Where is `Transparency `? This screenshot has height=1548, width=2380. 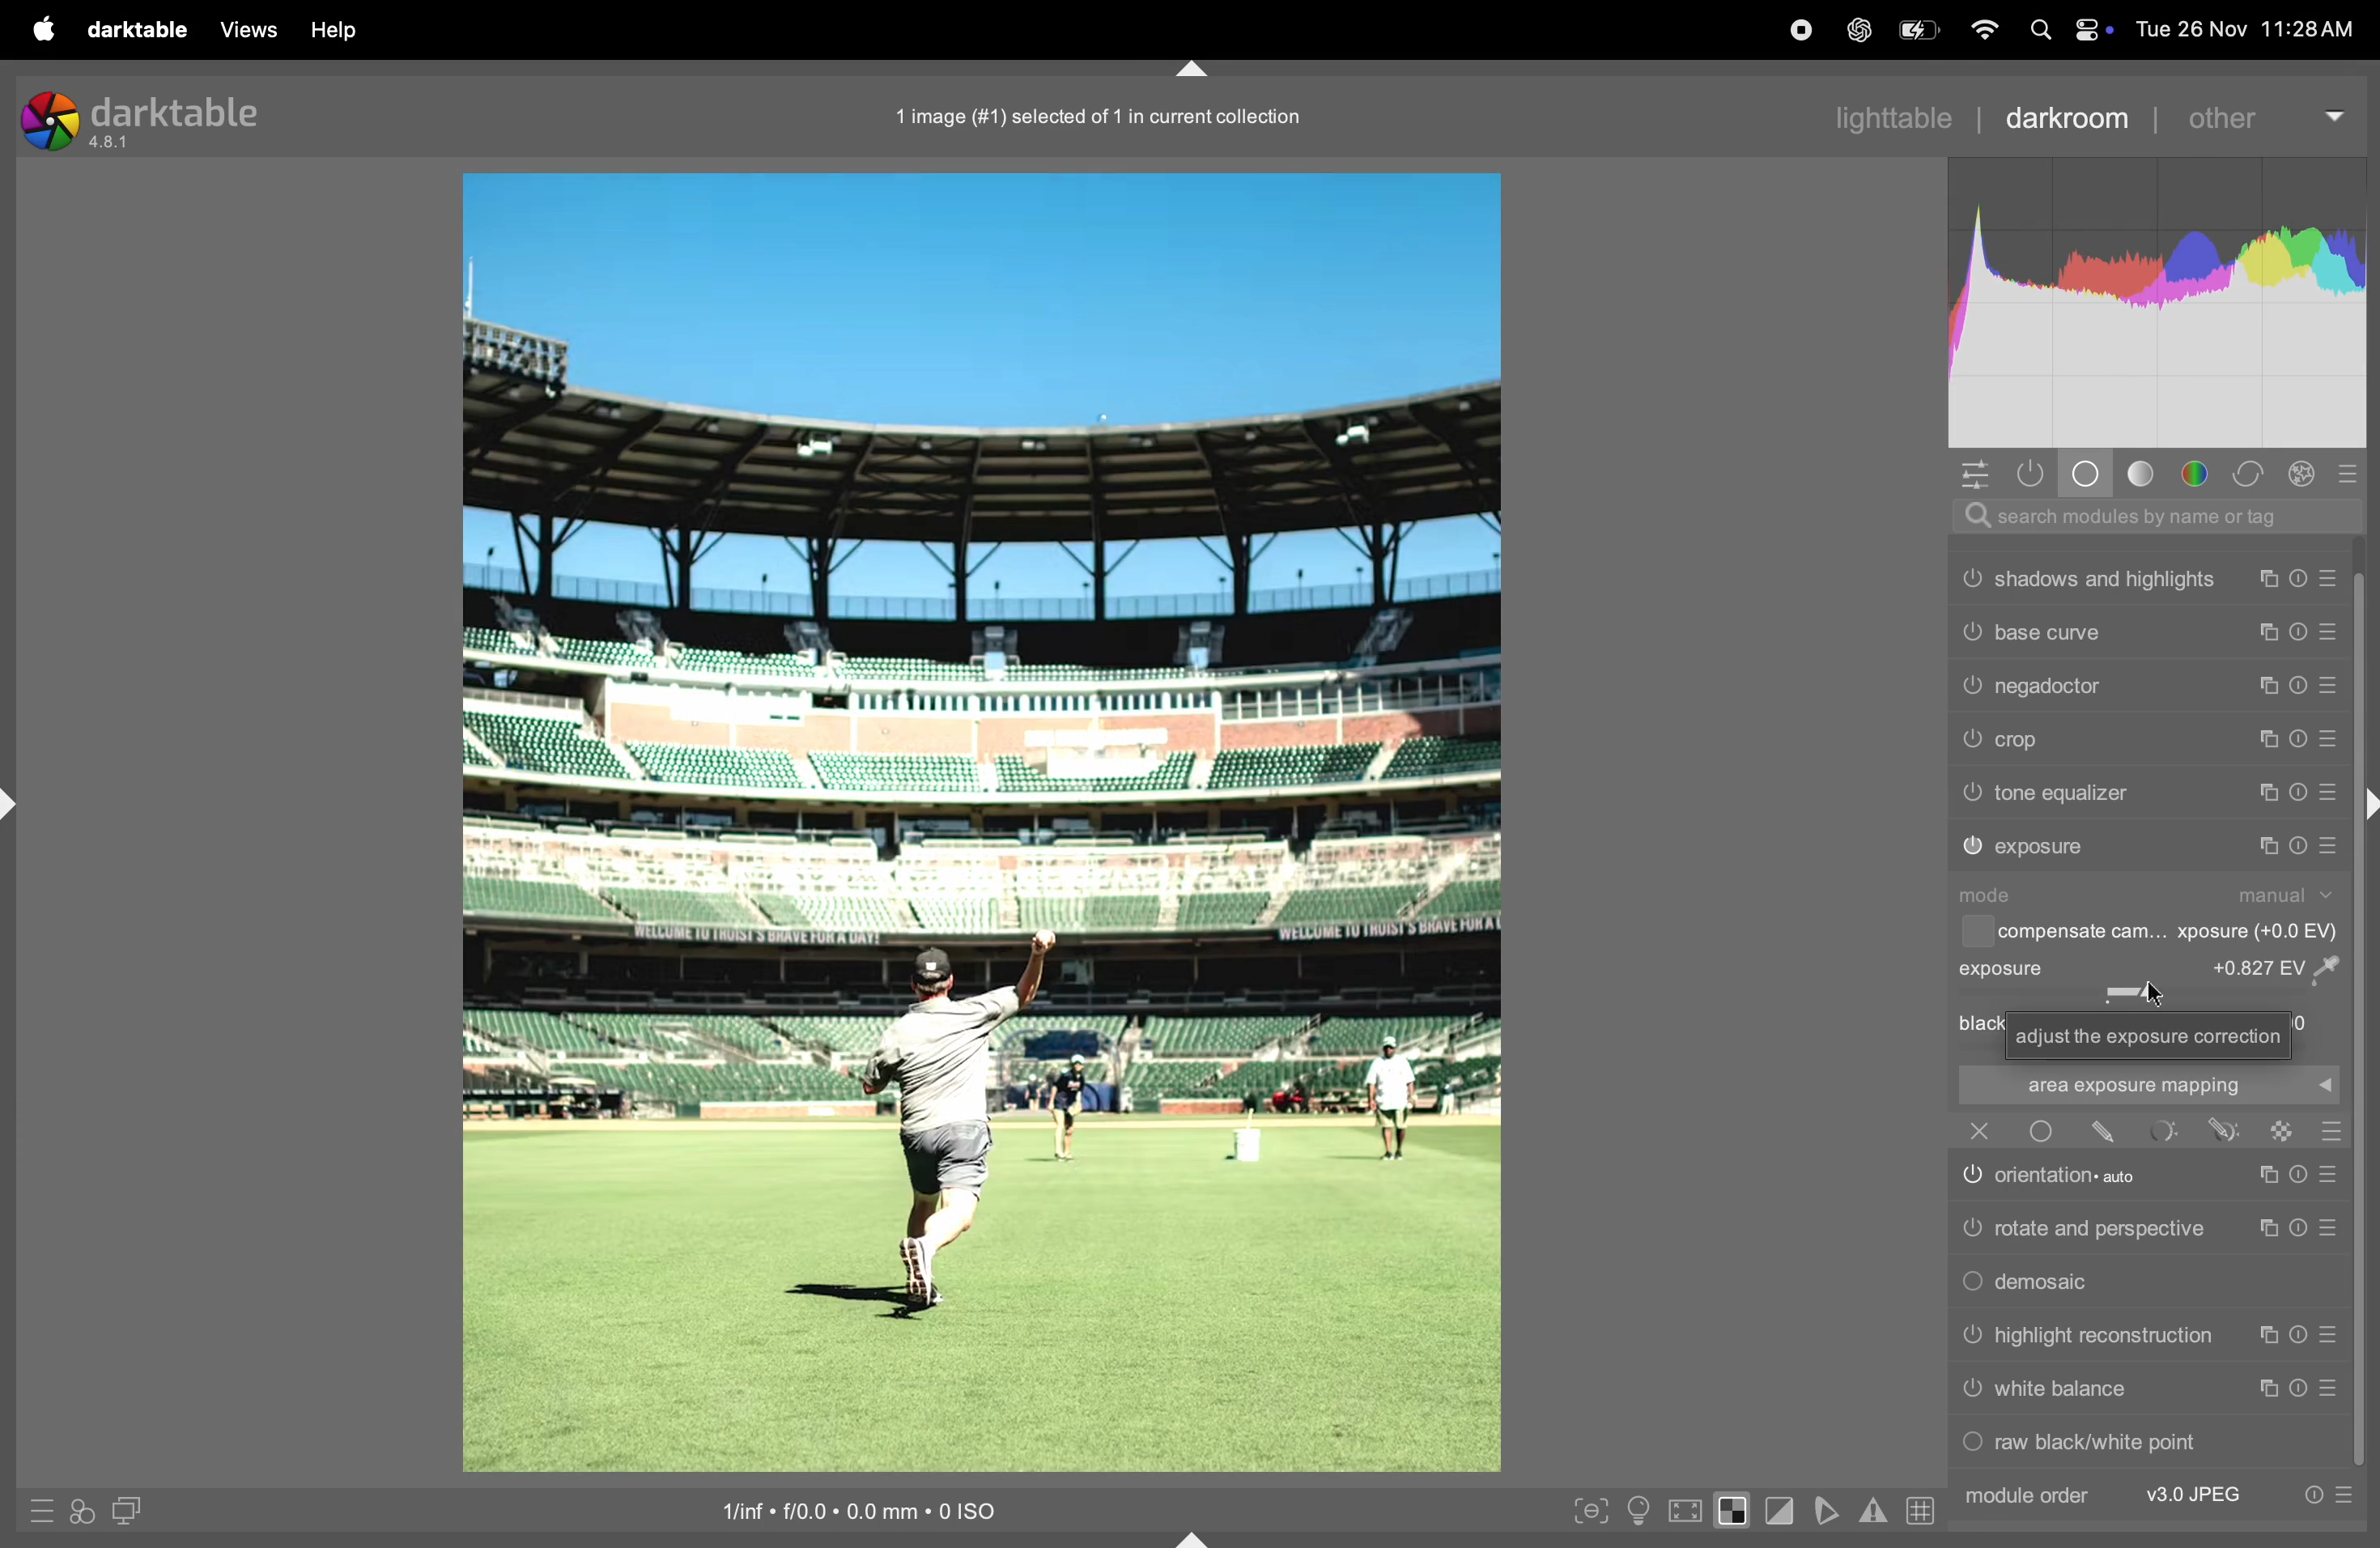 Transparency  is located at coordinates (2282, 1131).